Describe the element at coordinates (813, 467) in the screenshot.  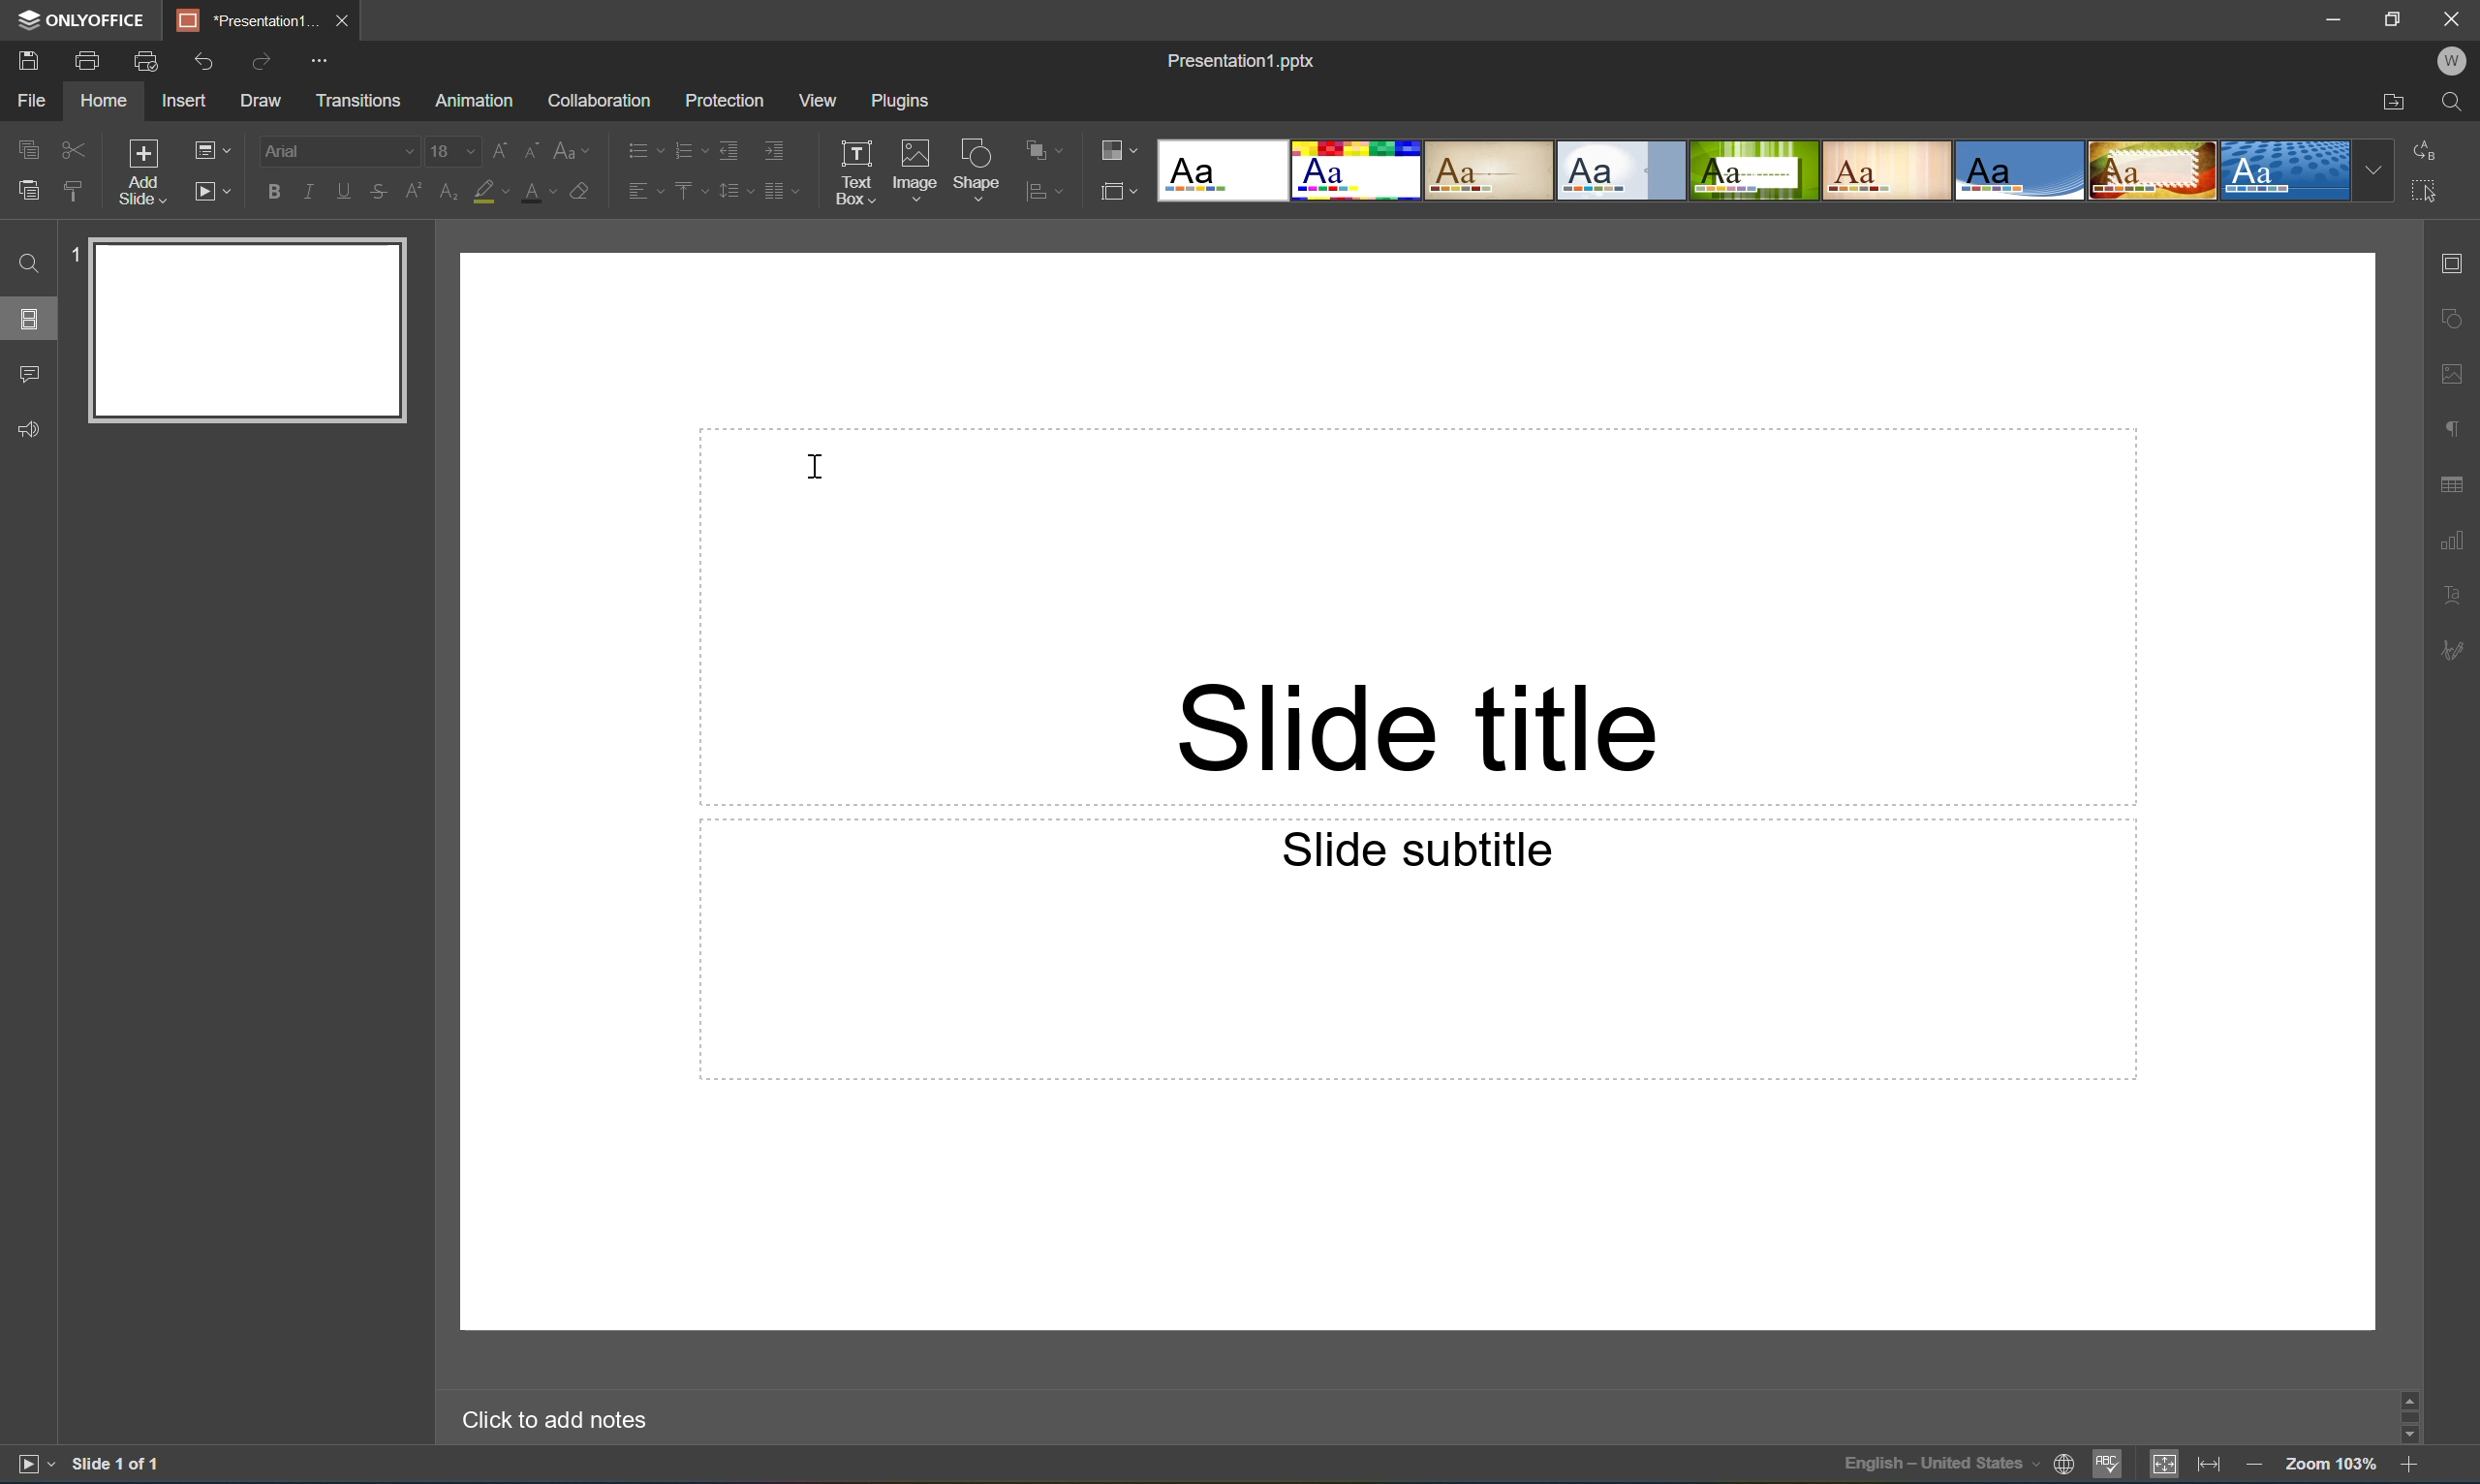
I see `Cursor` at that location.